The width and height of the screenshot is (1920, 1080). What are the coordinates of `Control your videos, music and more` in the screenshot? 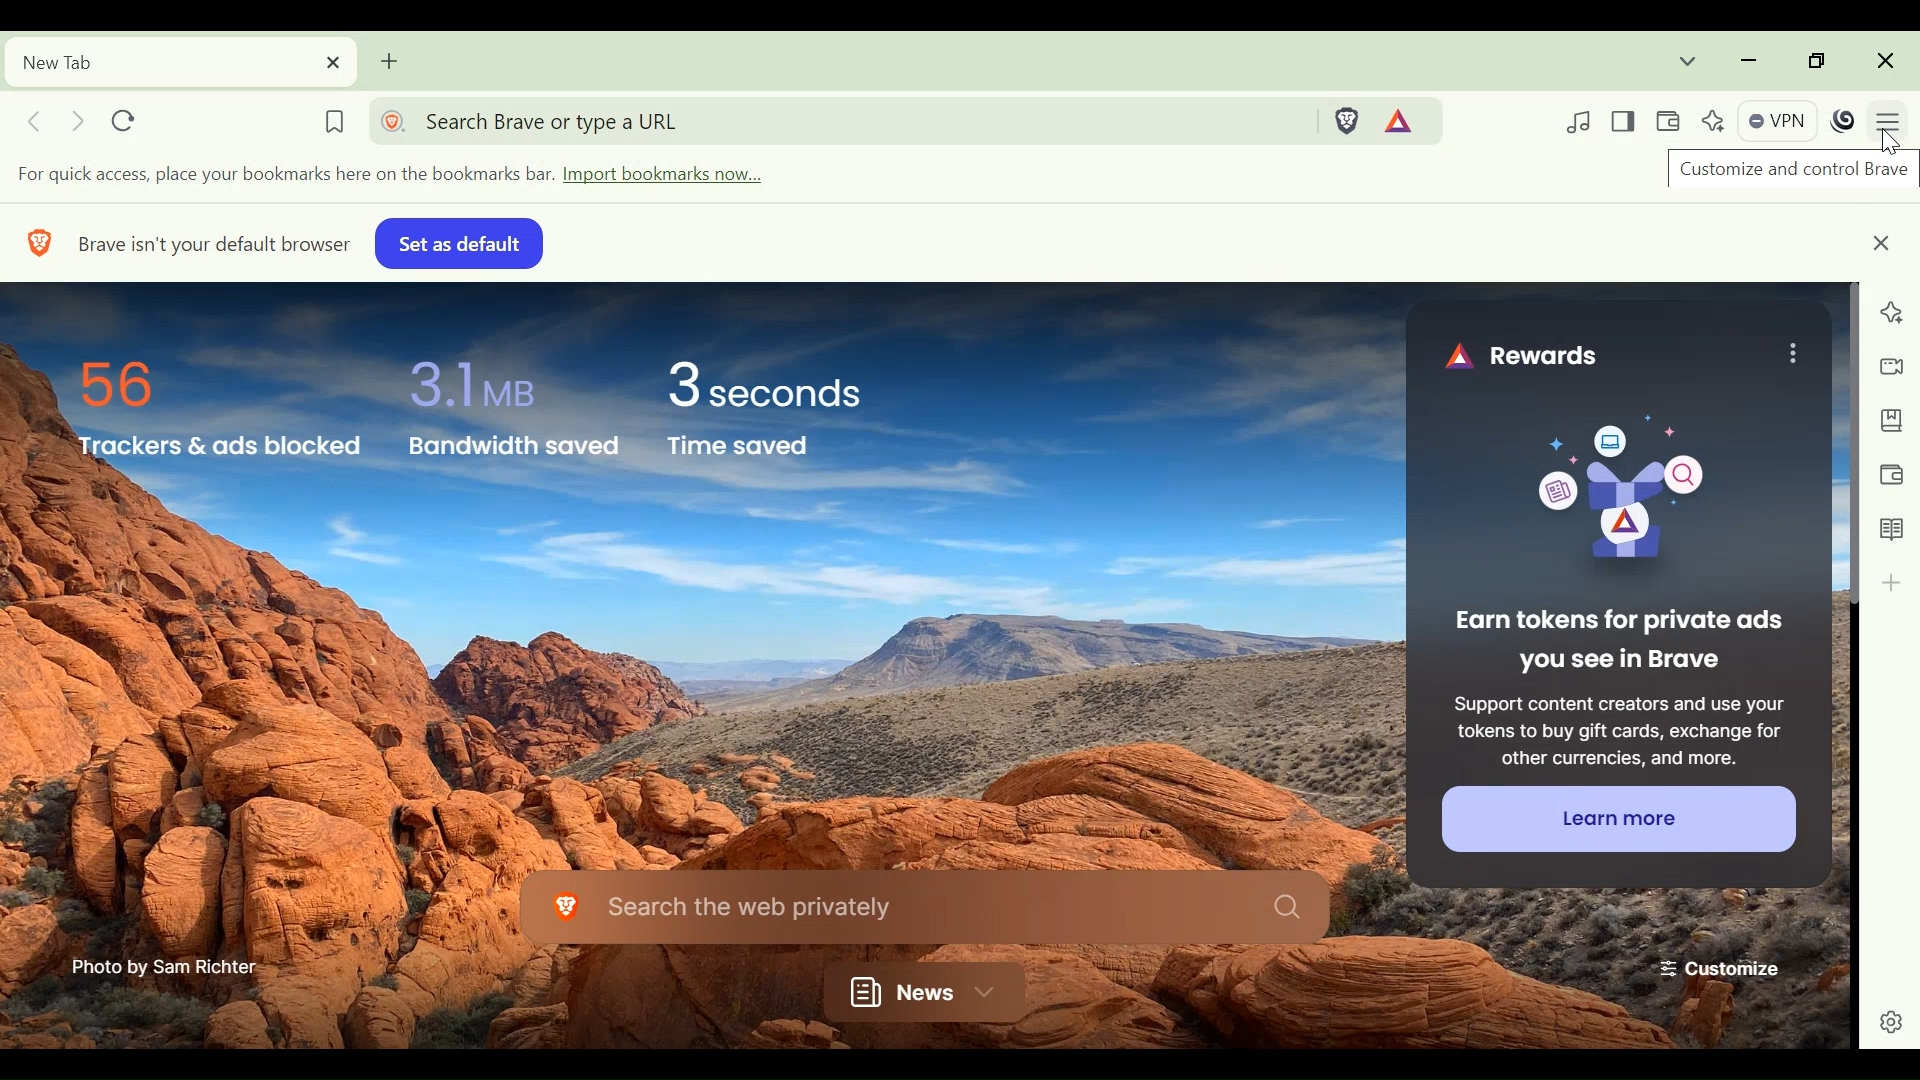 It's located at (1579, 121).